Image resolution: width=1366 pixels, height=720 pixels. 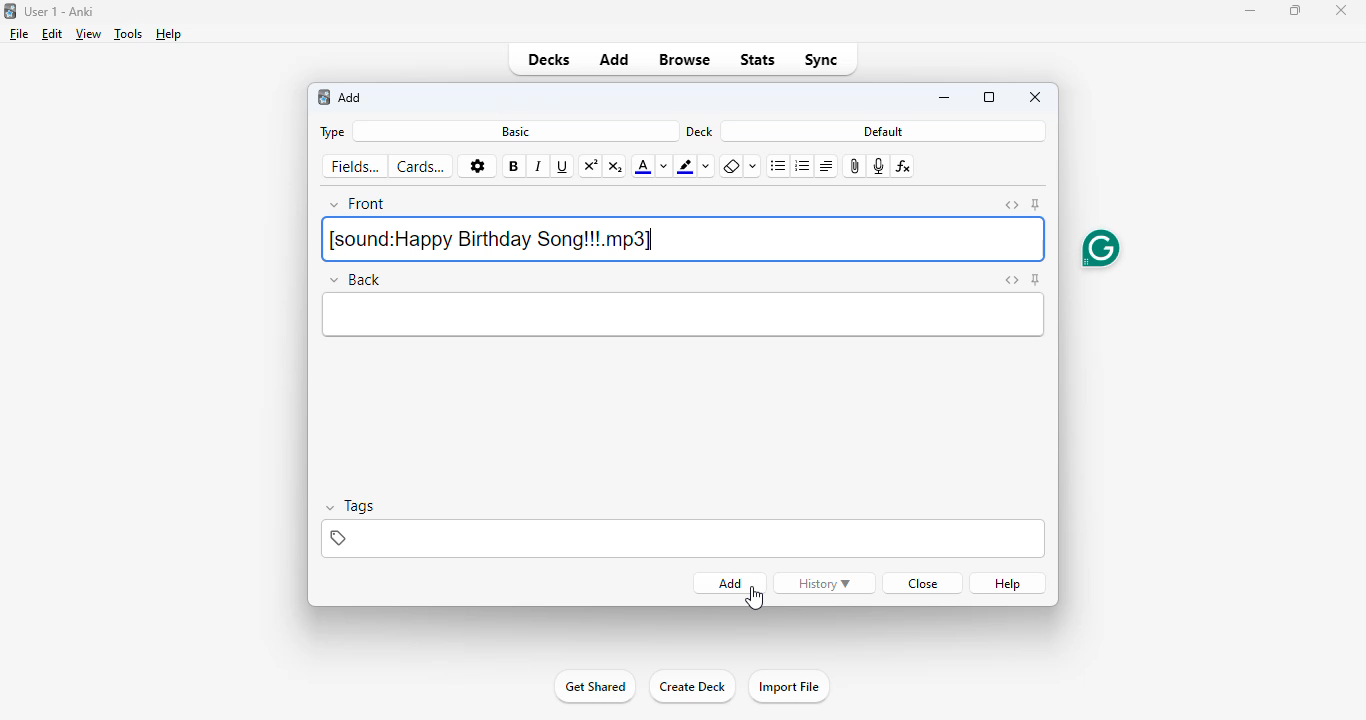 I want to click on insert back , so click(x=684, y=316).